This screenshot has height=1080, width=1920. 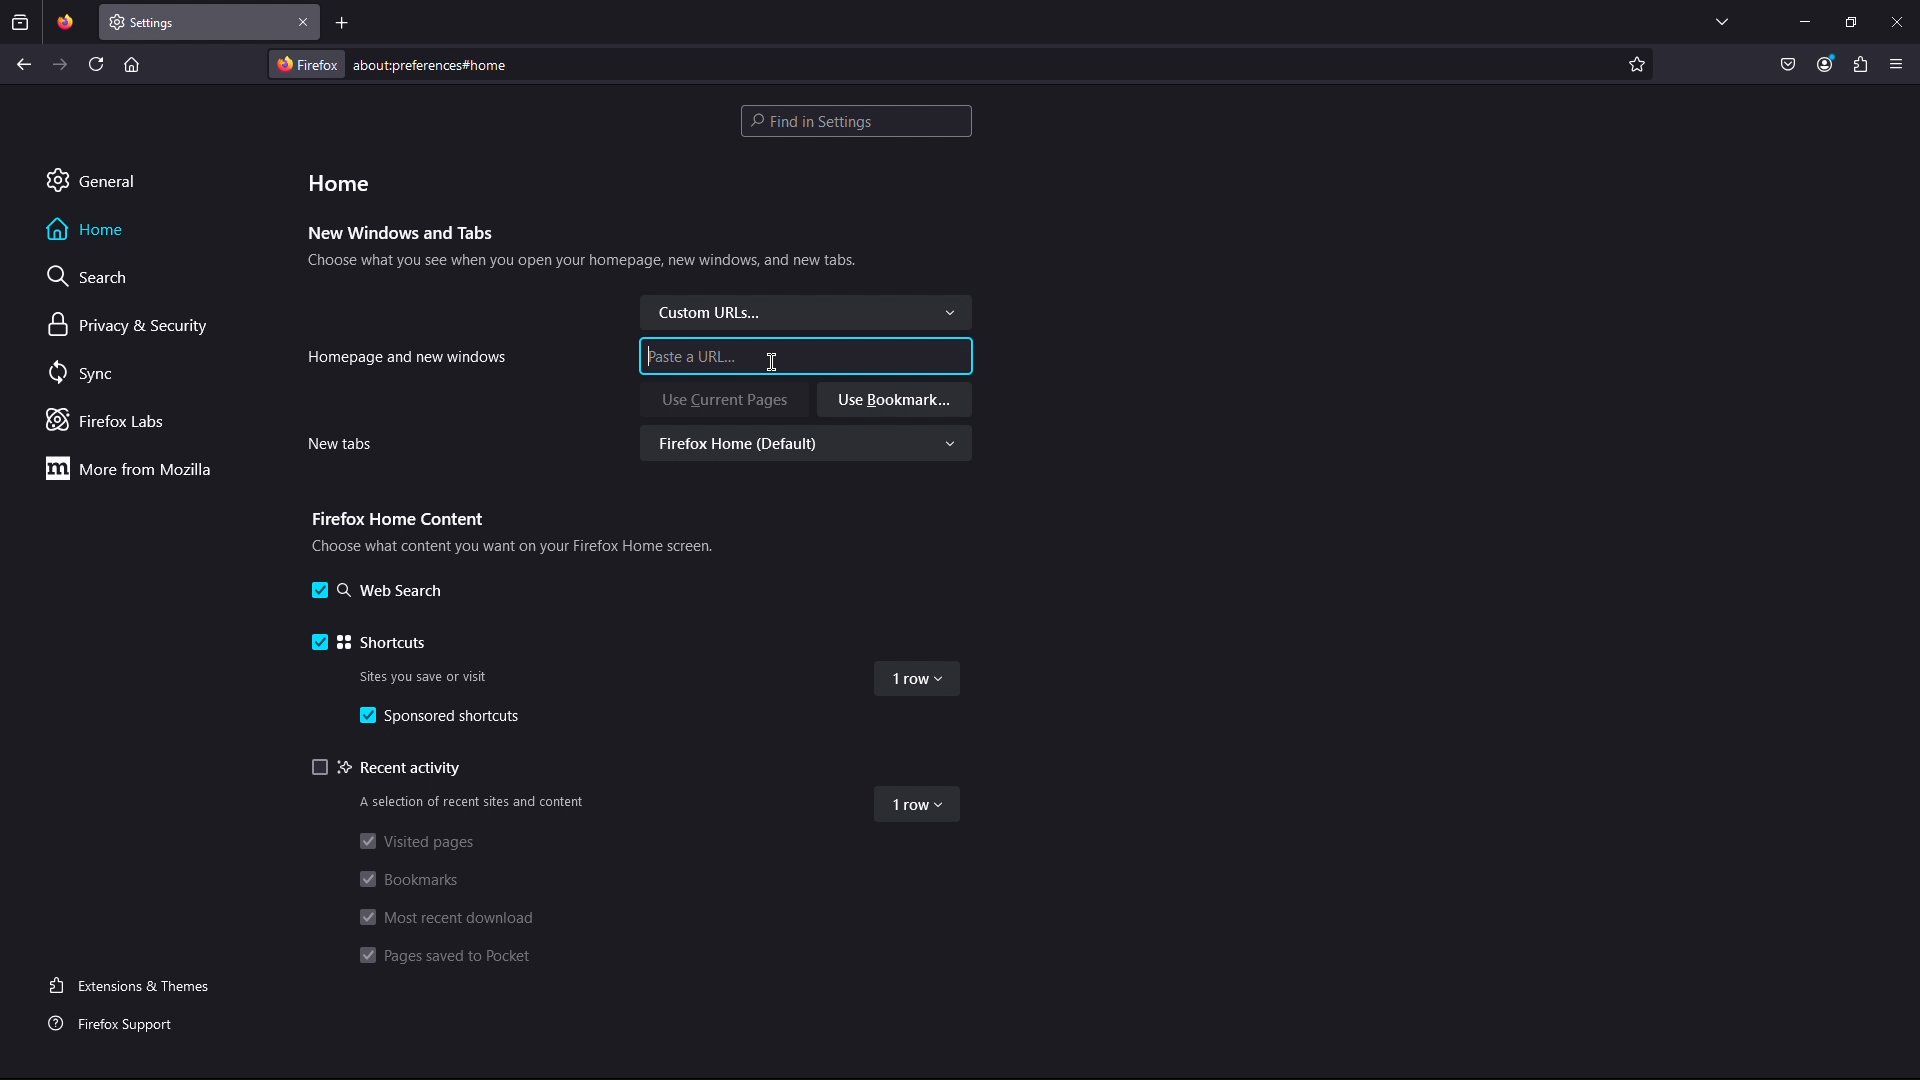 I want to click on Shortcuts, so click(x=371, y=639).